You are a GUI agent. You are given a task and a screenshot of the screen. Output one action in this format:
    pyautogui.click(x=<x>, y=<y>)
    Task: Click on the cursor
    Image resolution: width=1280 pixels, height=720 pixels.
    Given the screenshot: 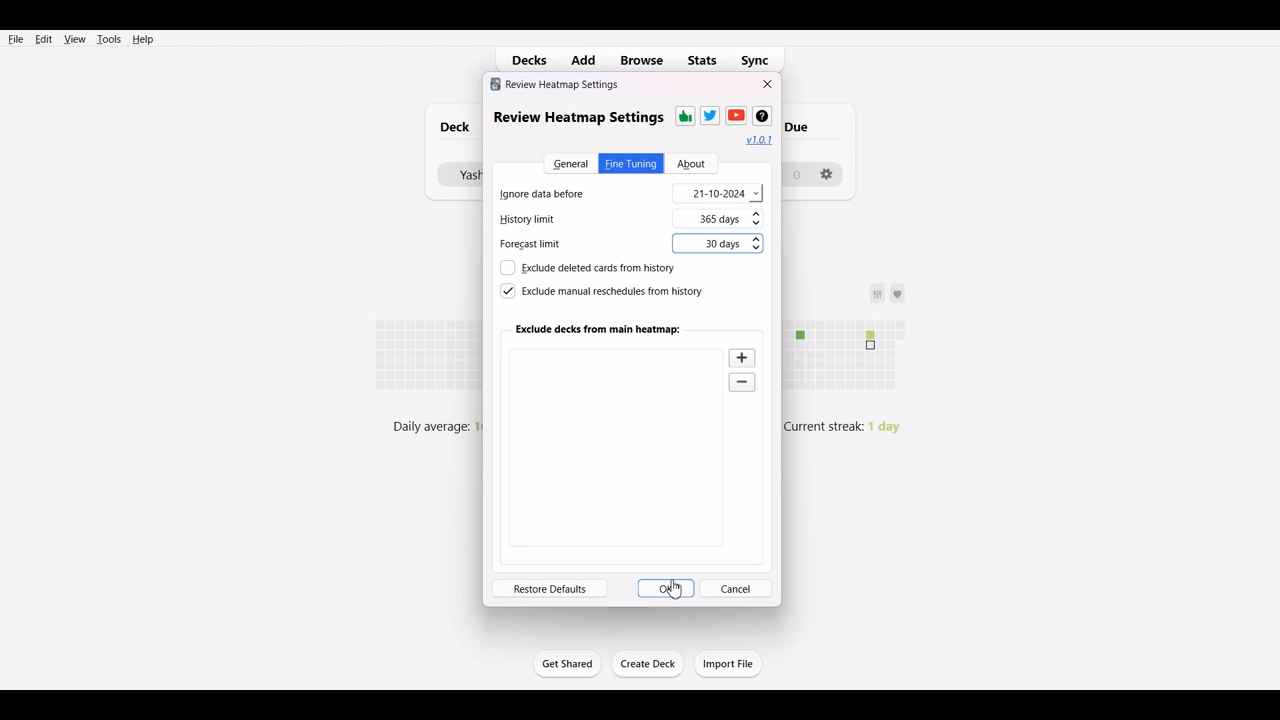 What is the action you would take?
    pyautogui.click(x=676, y=588)
    